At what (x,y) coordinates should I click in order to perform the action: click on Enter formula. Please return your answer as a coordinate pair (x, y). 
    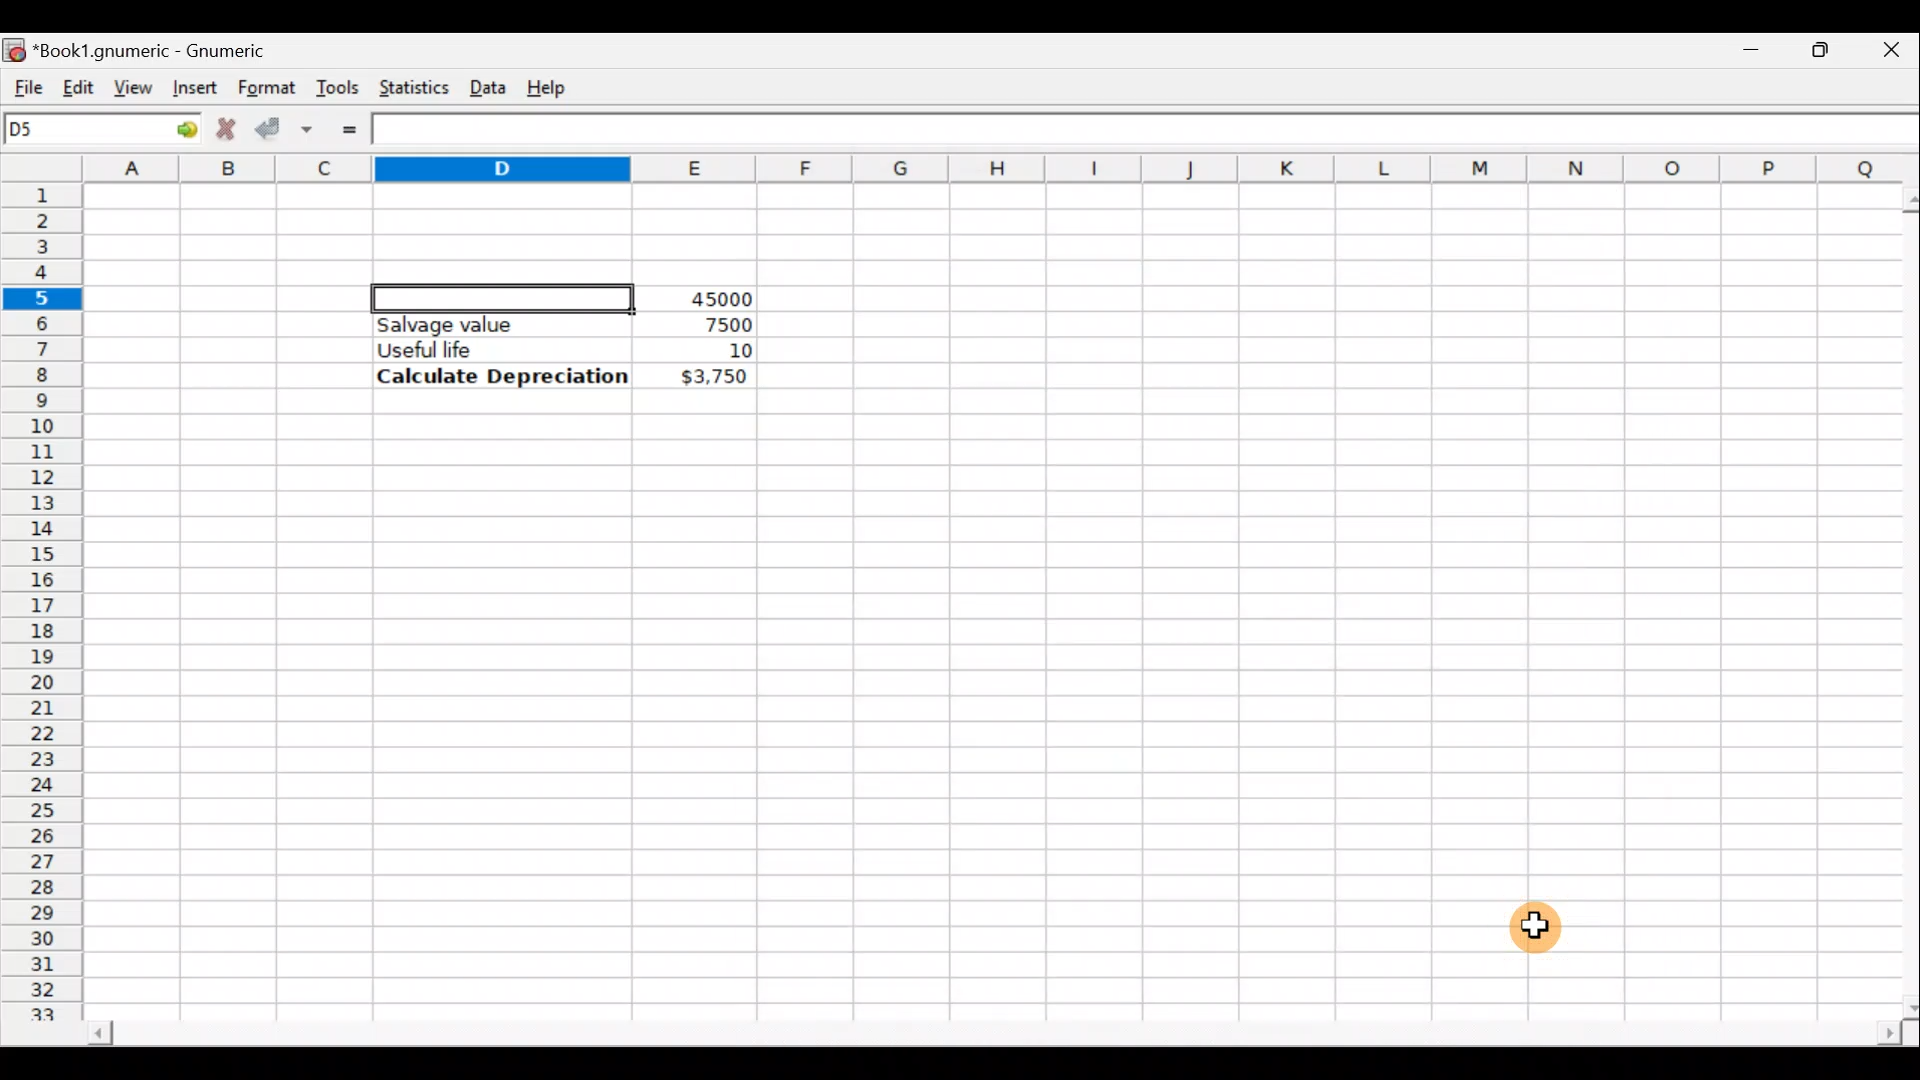
    Looking at the image, I should click on (349, 130).